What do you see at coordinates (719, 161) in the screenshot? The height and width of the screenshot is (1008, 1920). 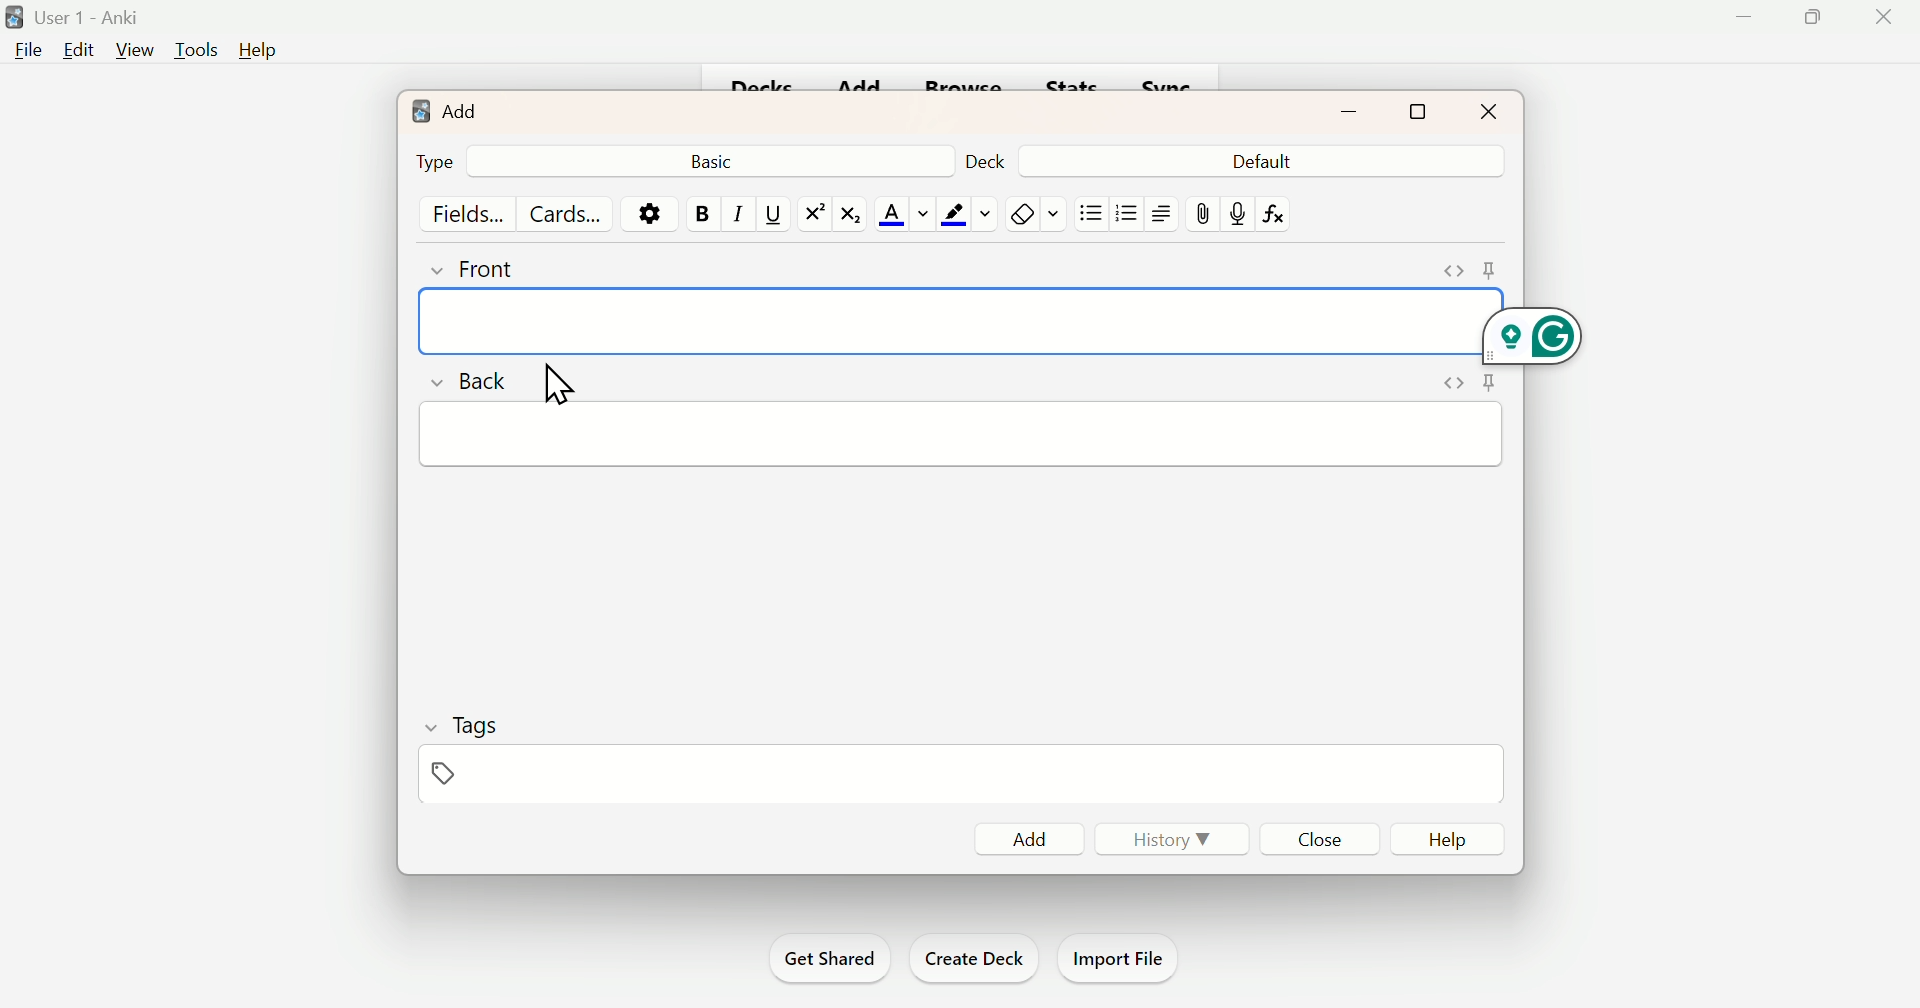 I see `Basic` at bounding box center [719, 161].